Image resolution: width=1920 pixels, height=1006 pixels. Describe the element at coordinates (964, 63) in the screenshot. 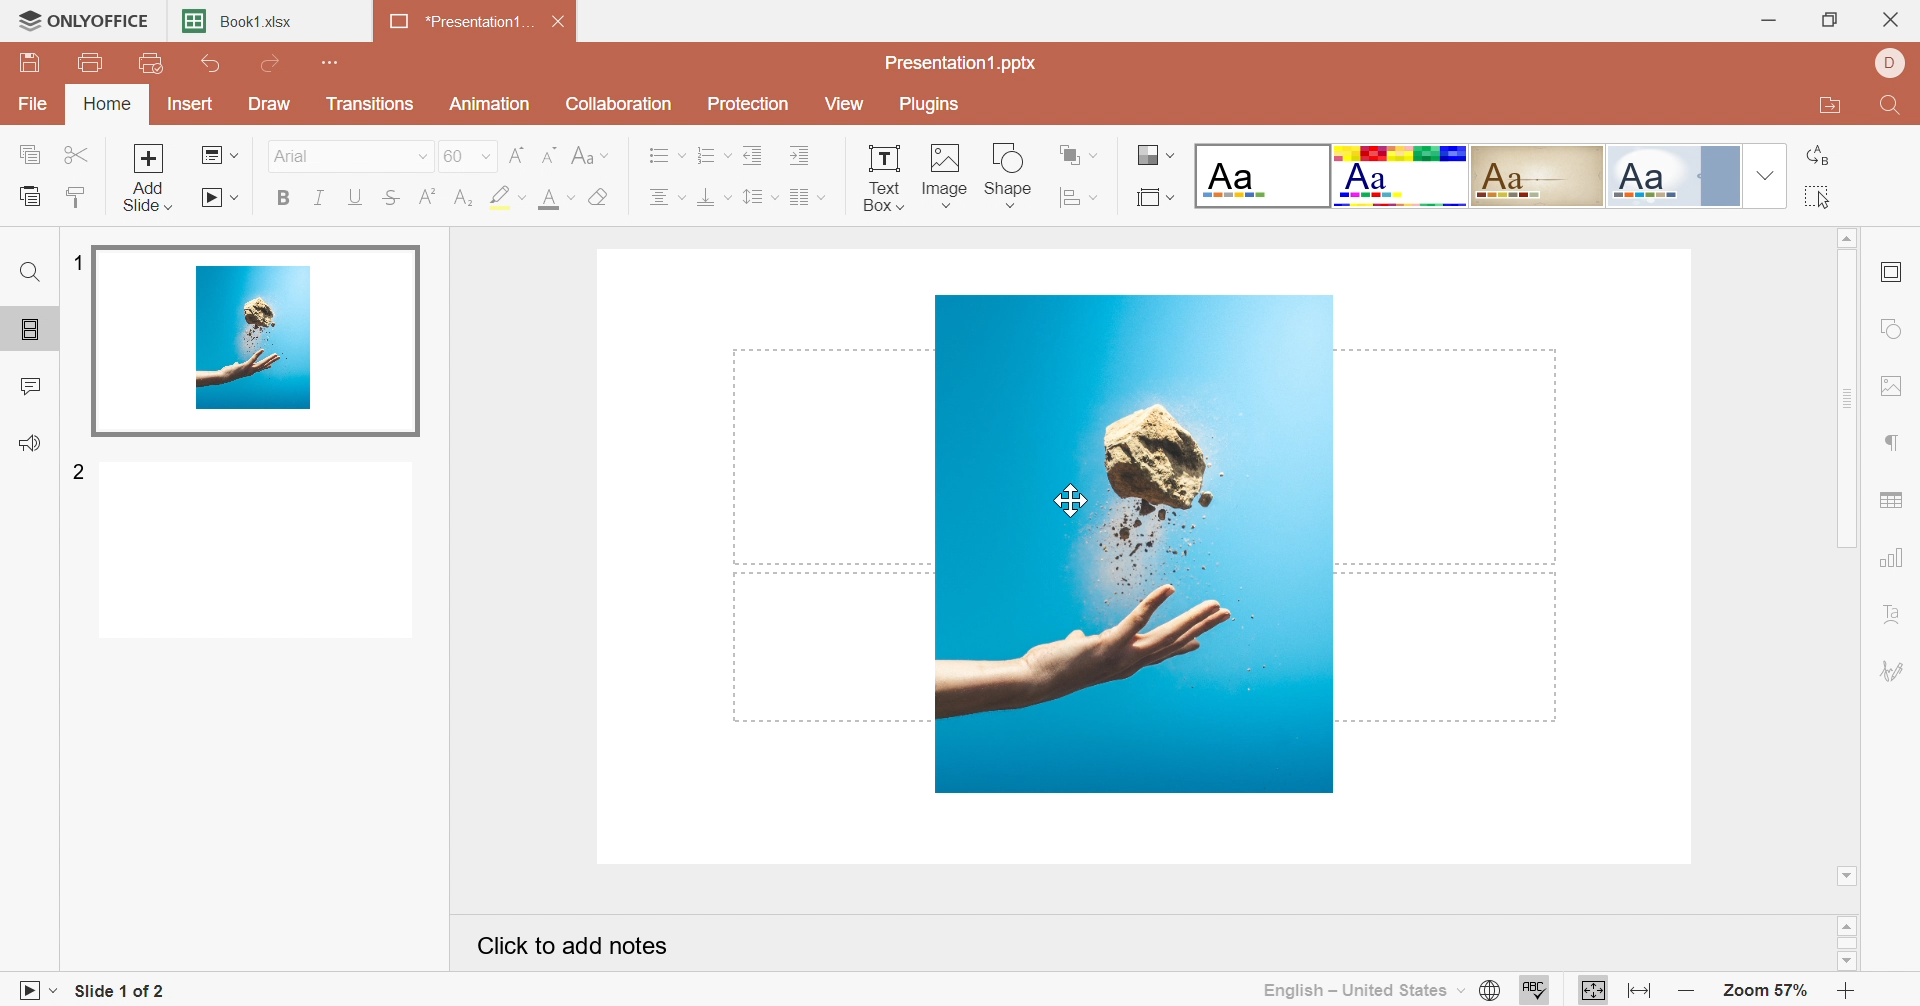

I see `Presentation1.pptx` at that location.